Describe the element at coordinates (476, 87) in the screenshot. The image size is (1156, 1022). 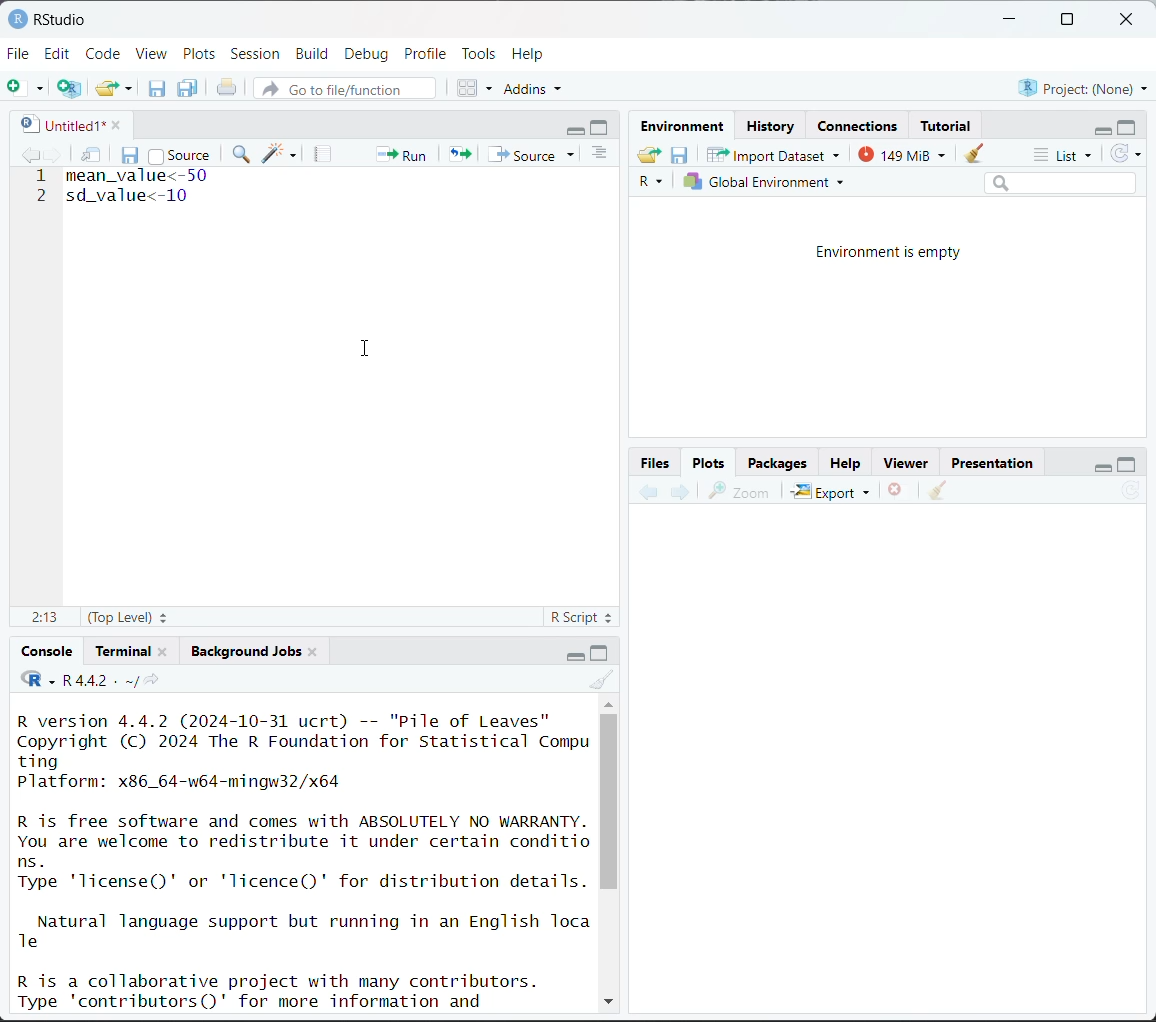
I see `workspace panes` at that location.